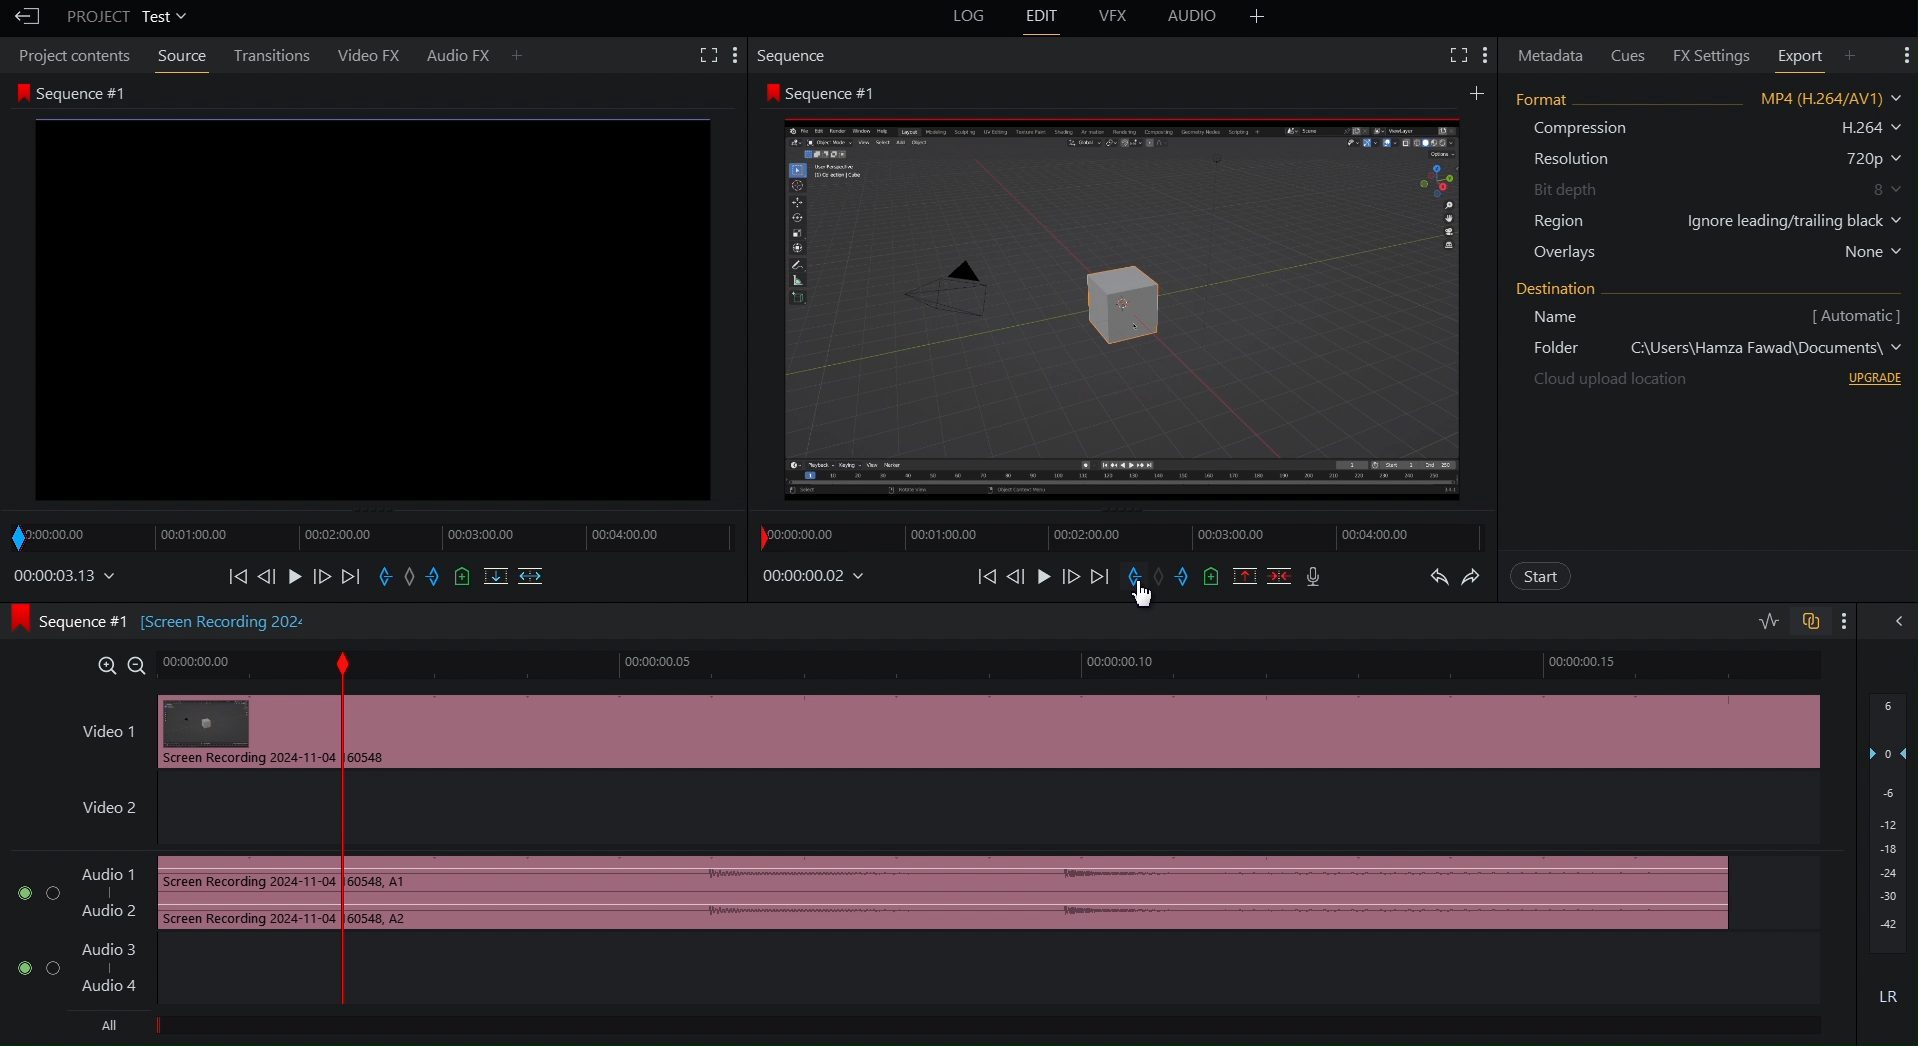 Image resolution: width=1918 pixels, height=1046 pixels. Describe the element at coordinates (392, 581) in the screenshot. I see `Controls` at that location.